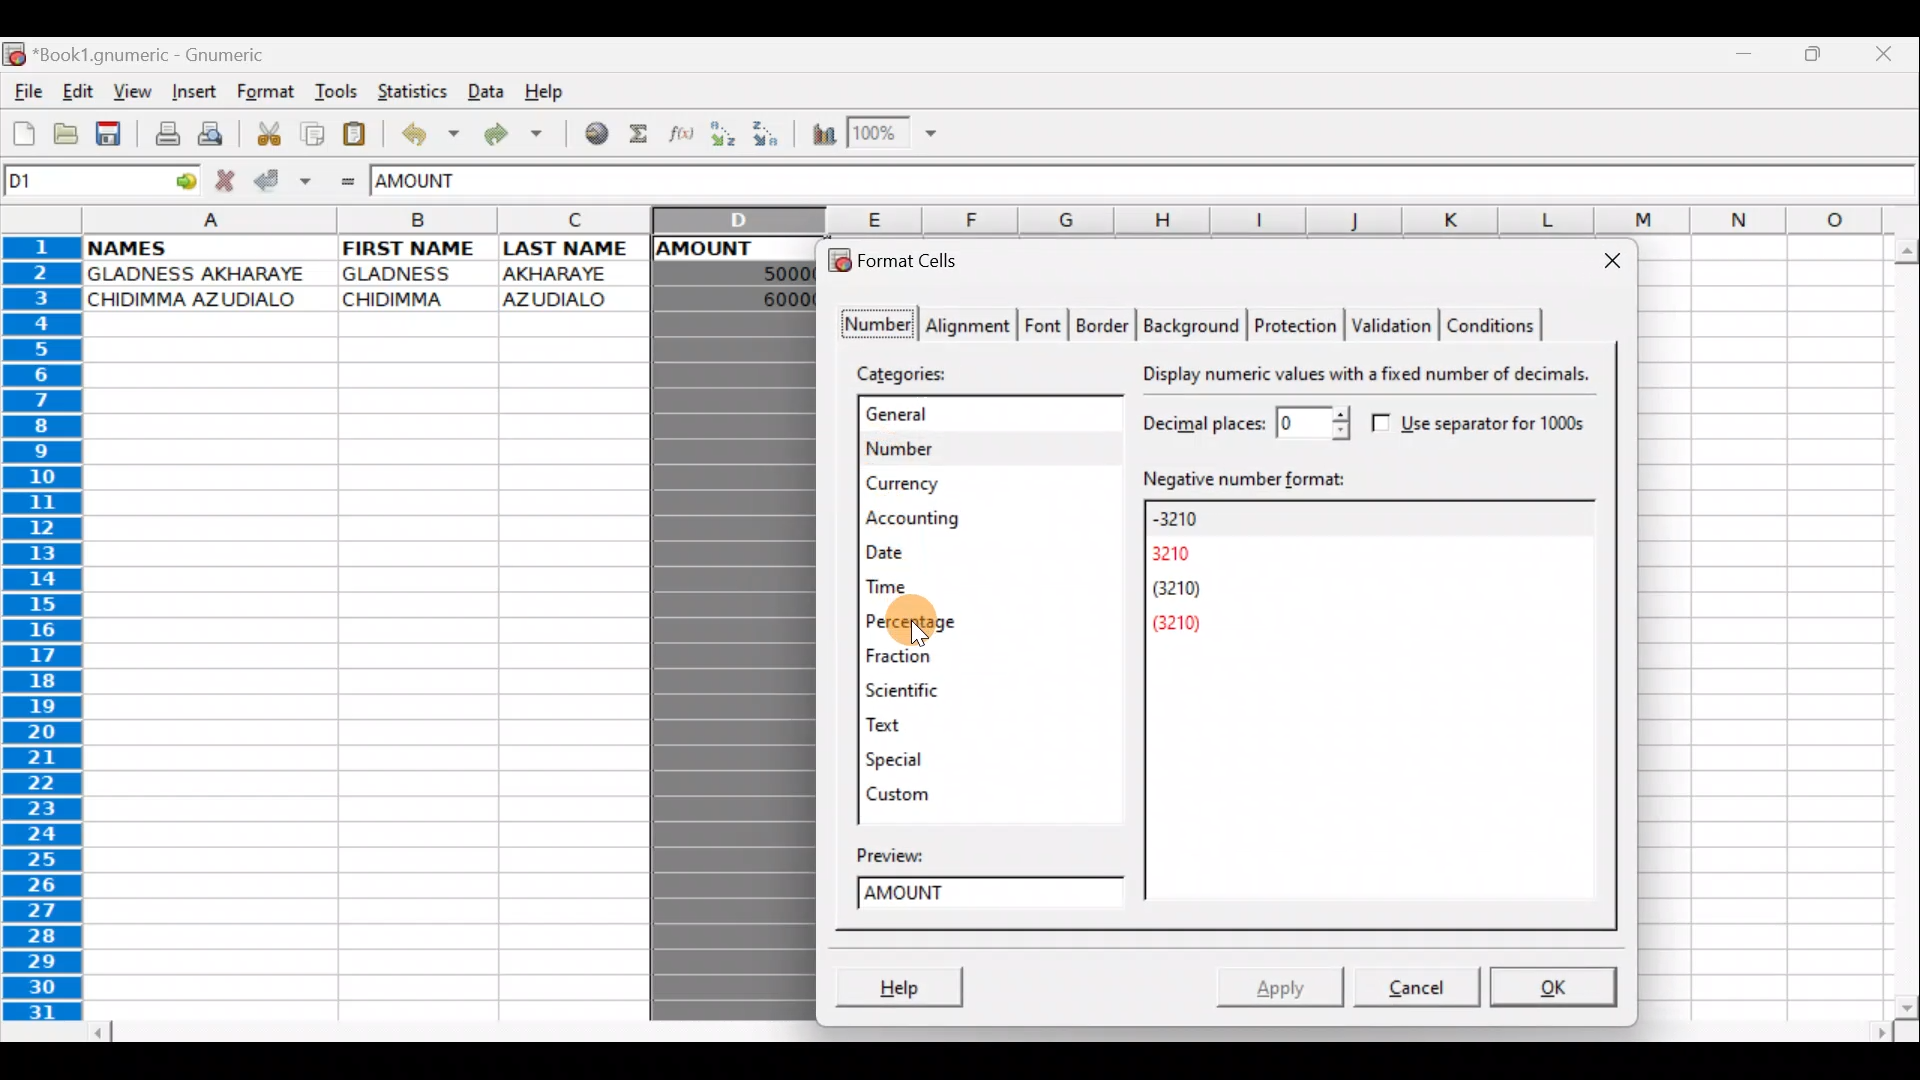 The image size is (1920, 1080). What do you see at coordinates (726, 247) in the screenshot?
I see `AMOUNT` at bounding box center [726, 247].